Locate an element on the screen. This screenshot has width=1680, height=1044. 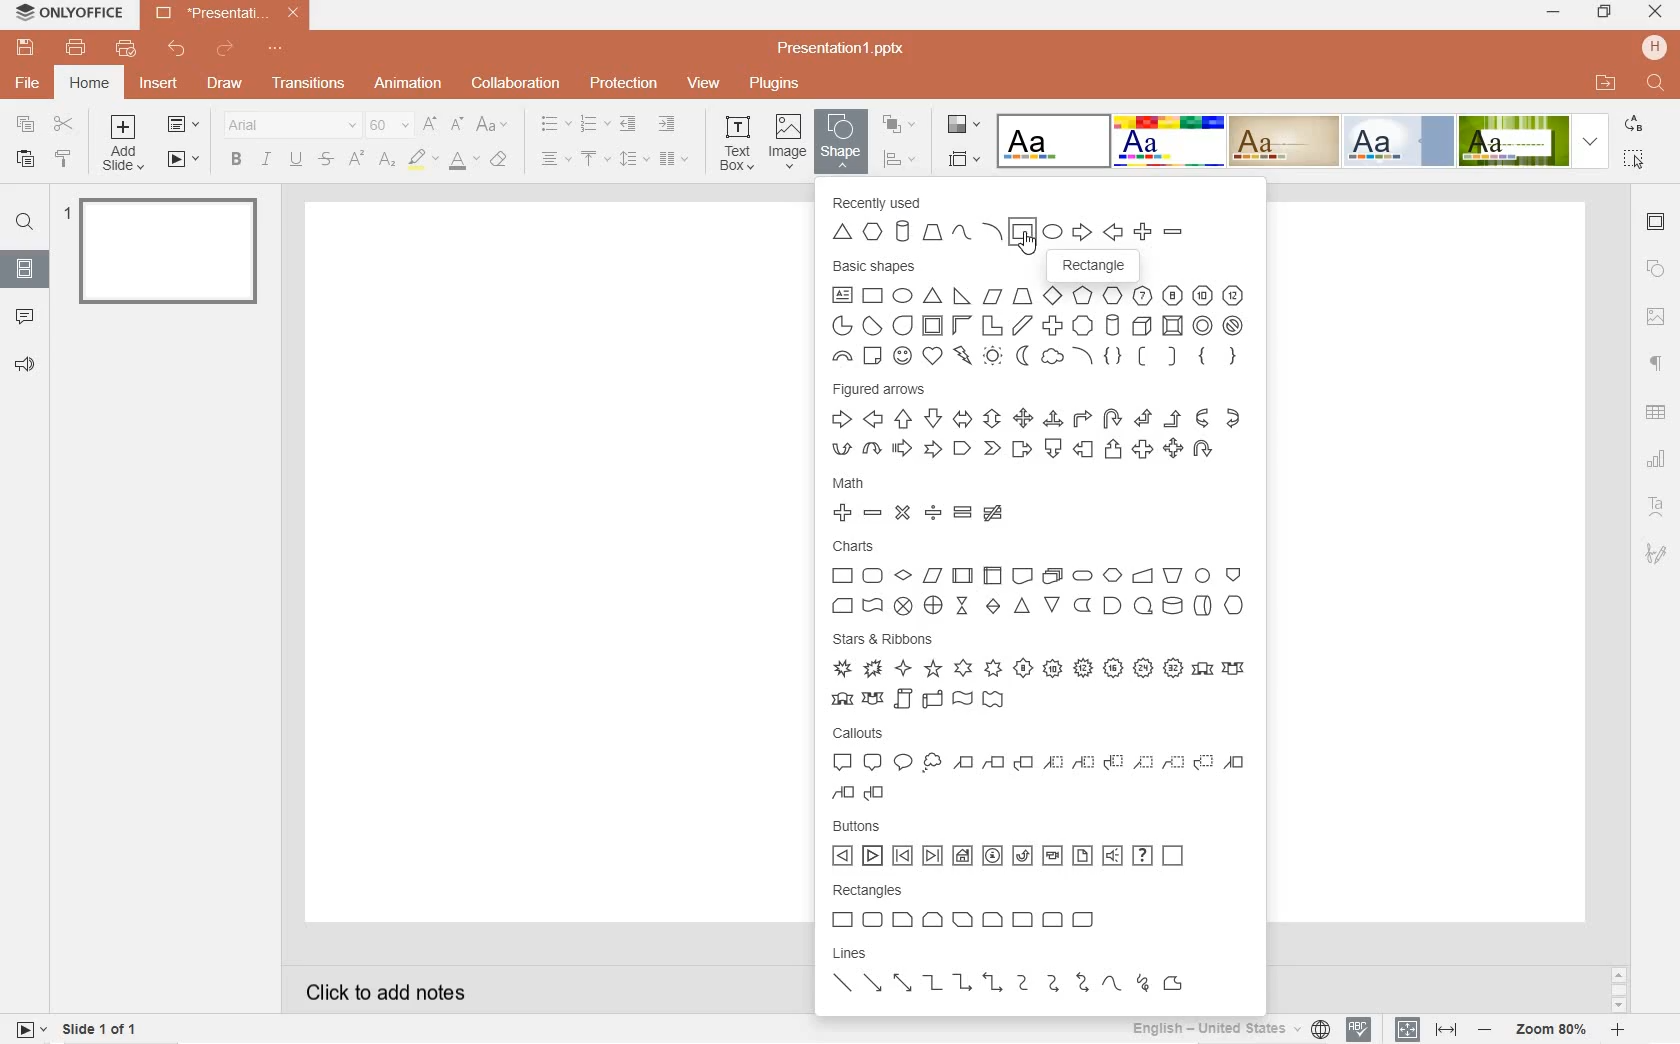
table settings is located at coordinates (1658, 413).